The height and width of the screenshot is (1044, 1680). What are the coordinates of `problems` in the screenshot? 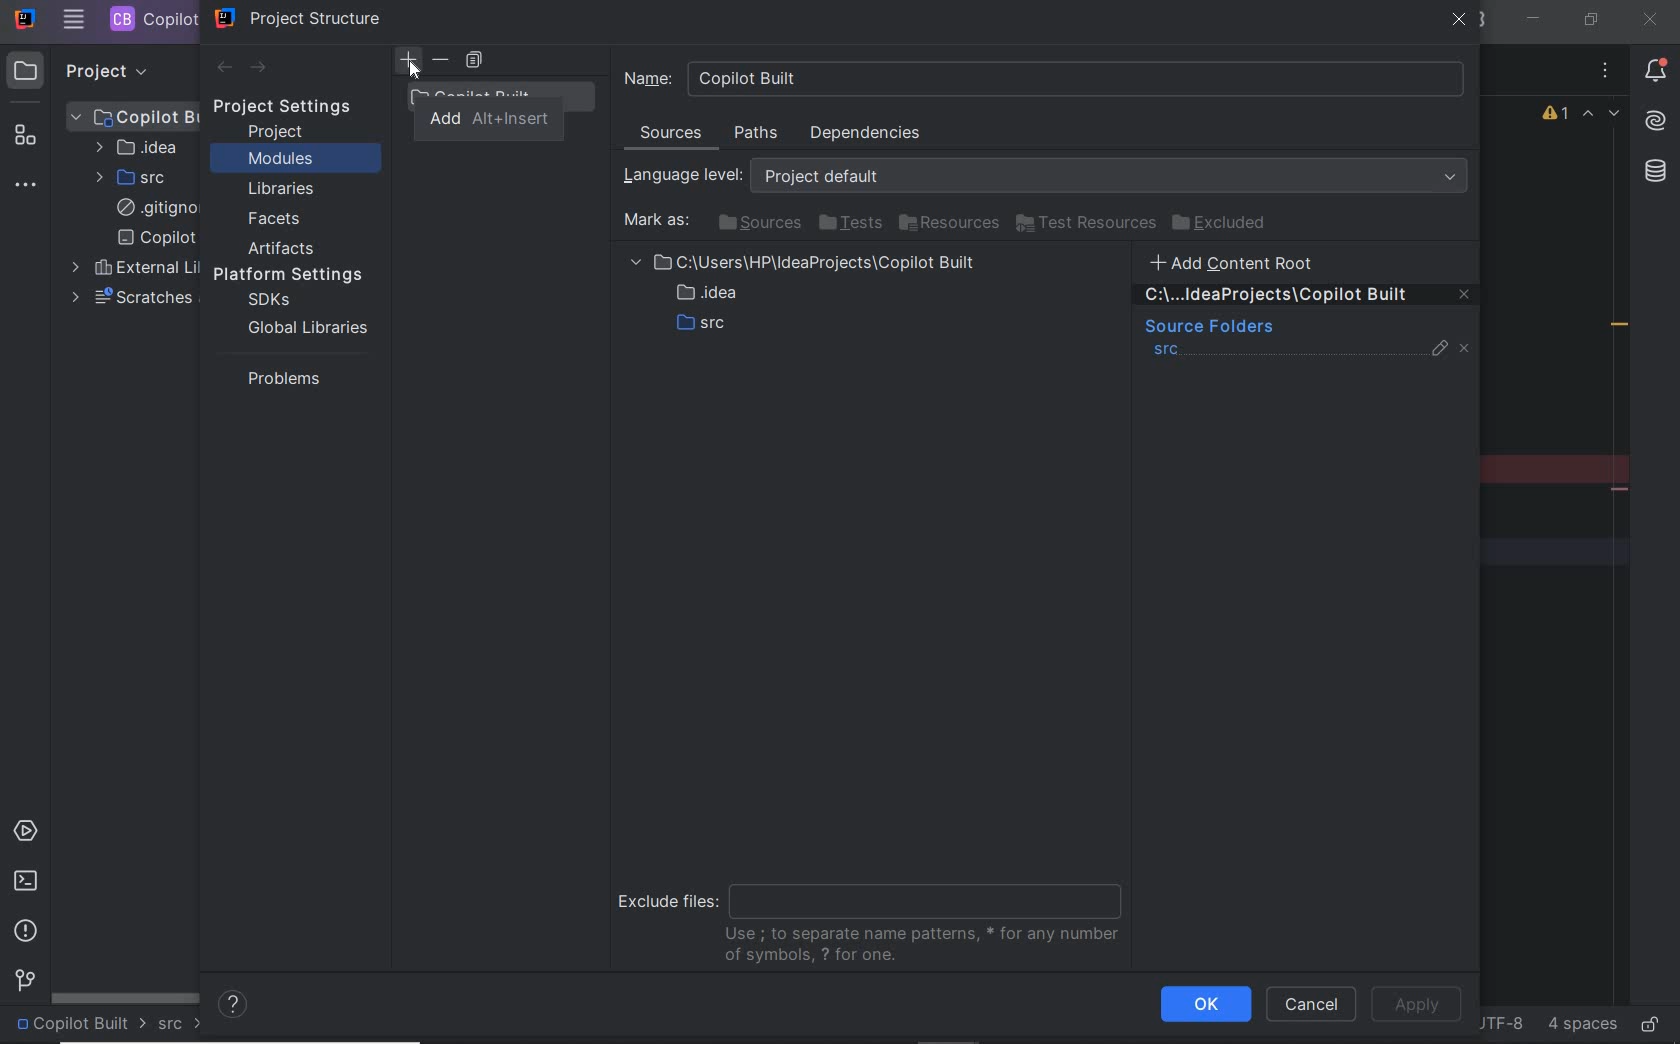 It's located at (27, 931).